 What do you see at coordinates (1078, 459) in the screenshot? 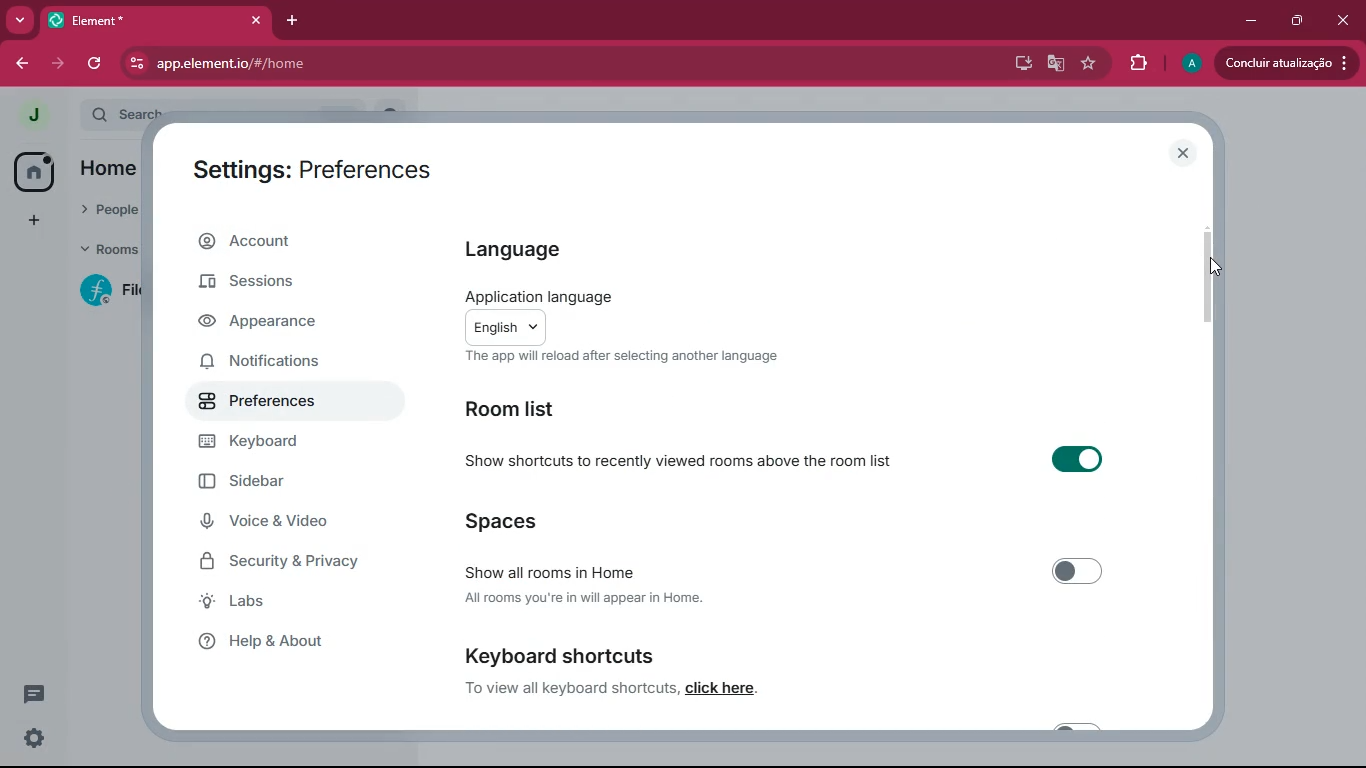
I see `toggle on/off` at bounding box center [1078, 459].